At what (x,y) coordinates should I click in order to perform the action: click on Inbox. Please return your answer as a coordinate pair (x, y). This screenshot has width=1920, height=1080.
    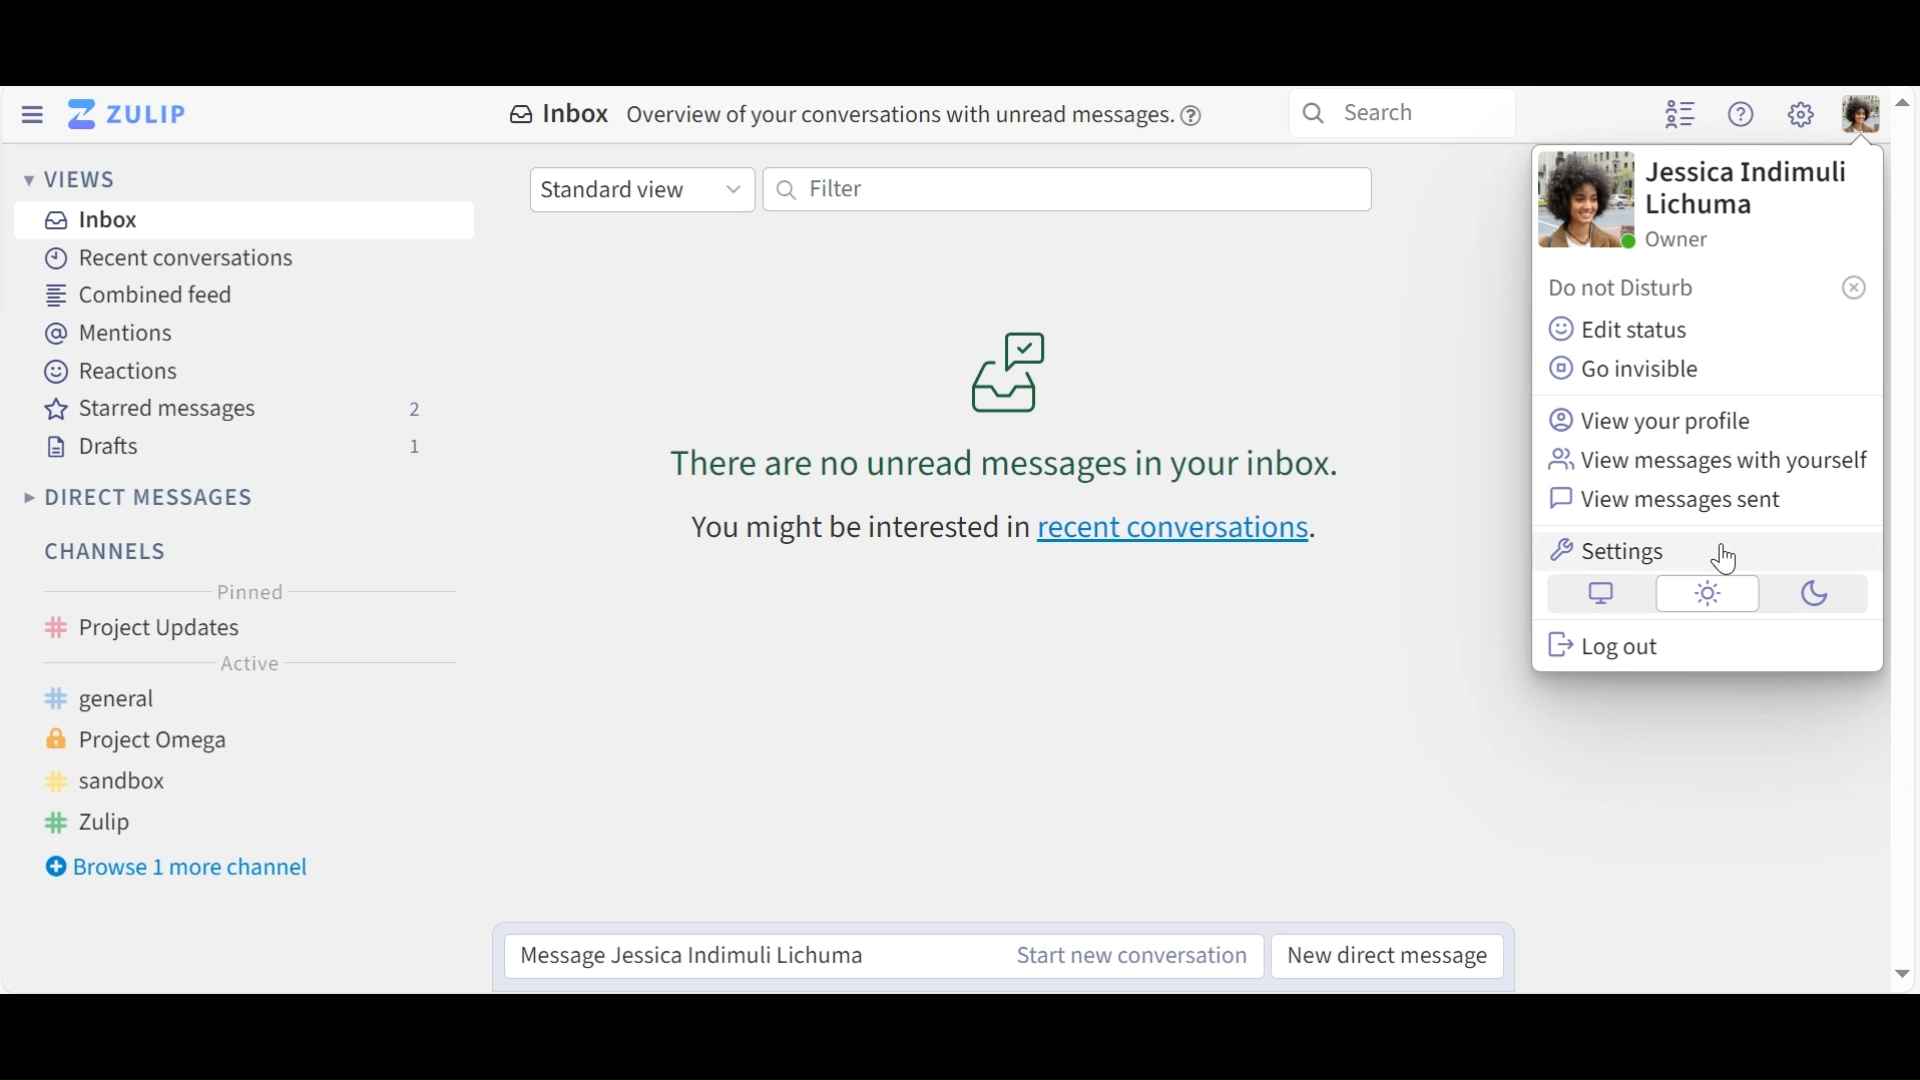
    Looking at the image, I should click on (862, 117).